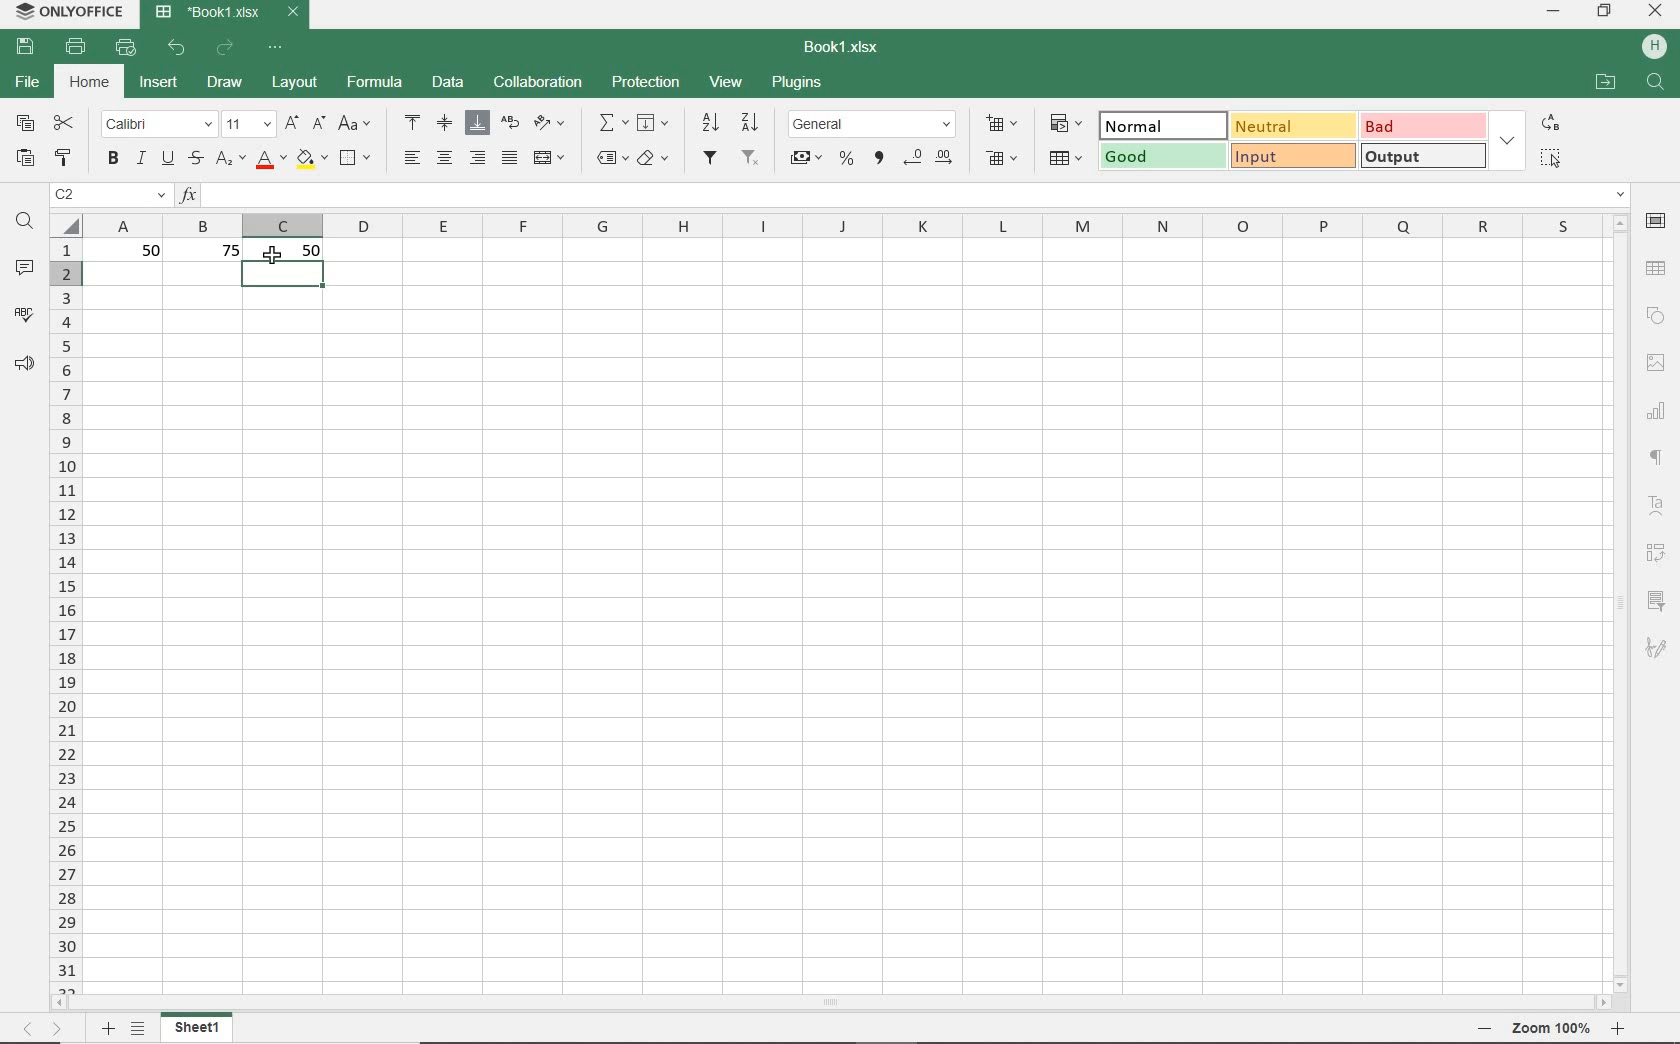 This screenshot has width=1680, height=1044. I want to click on restore, so click(1605, 13).